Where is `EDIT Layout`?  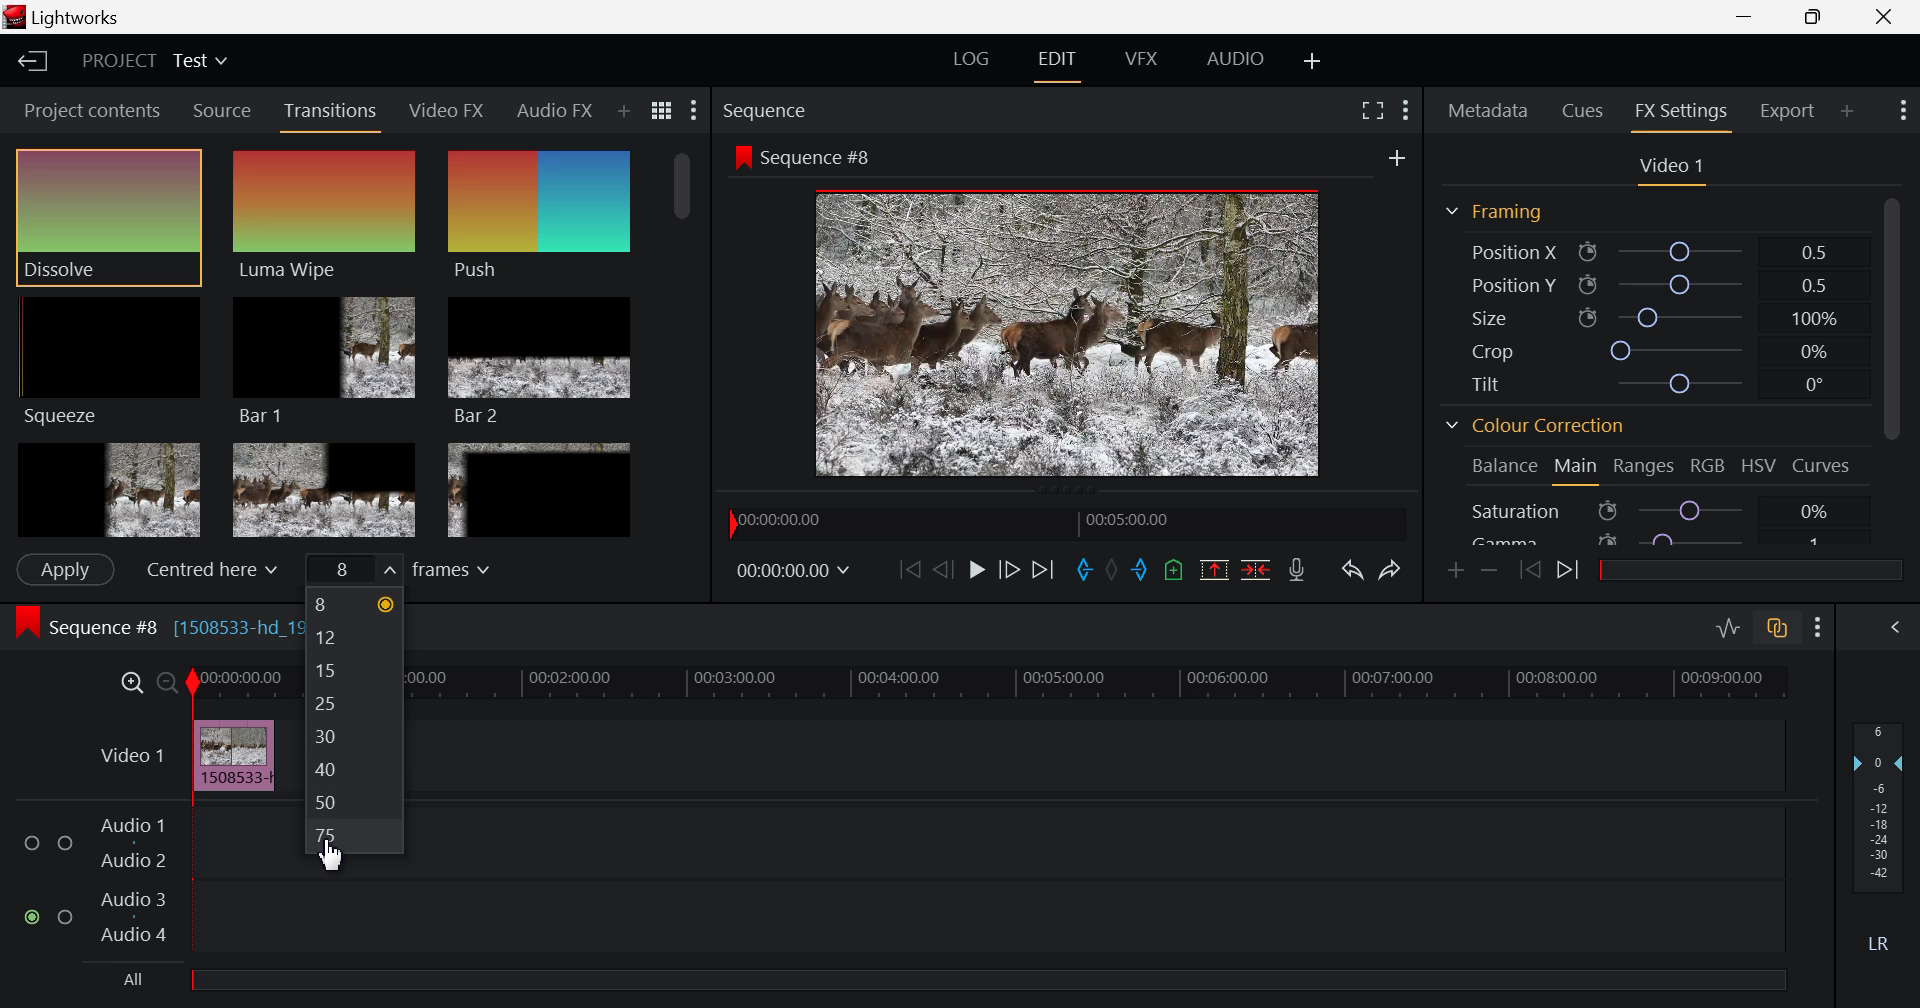 EDIT Layout is located at coordinates (1058, 63).